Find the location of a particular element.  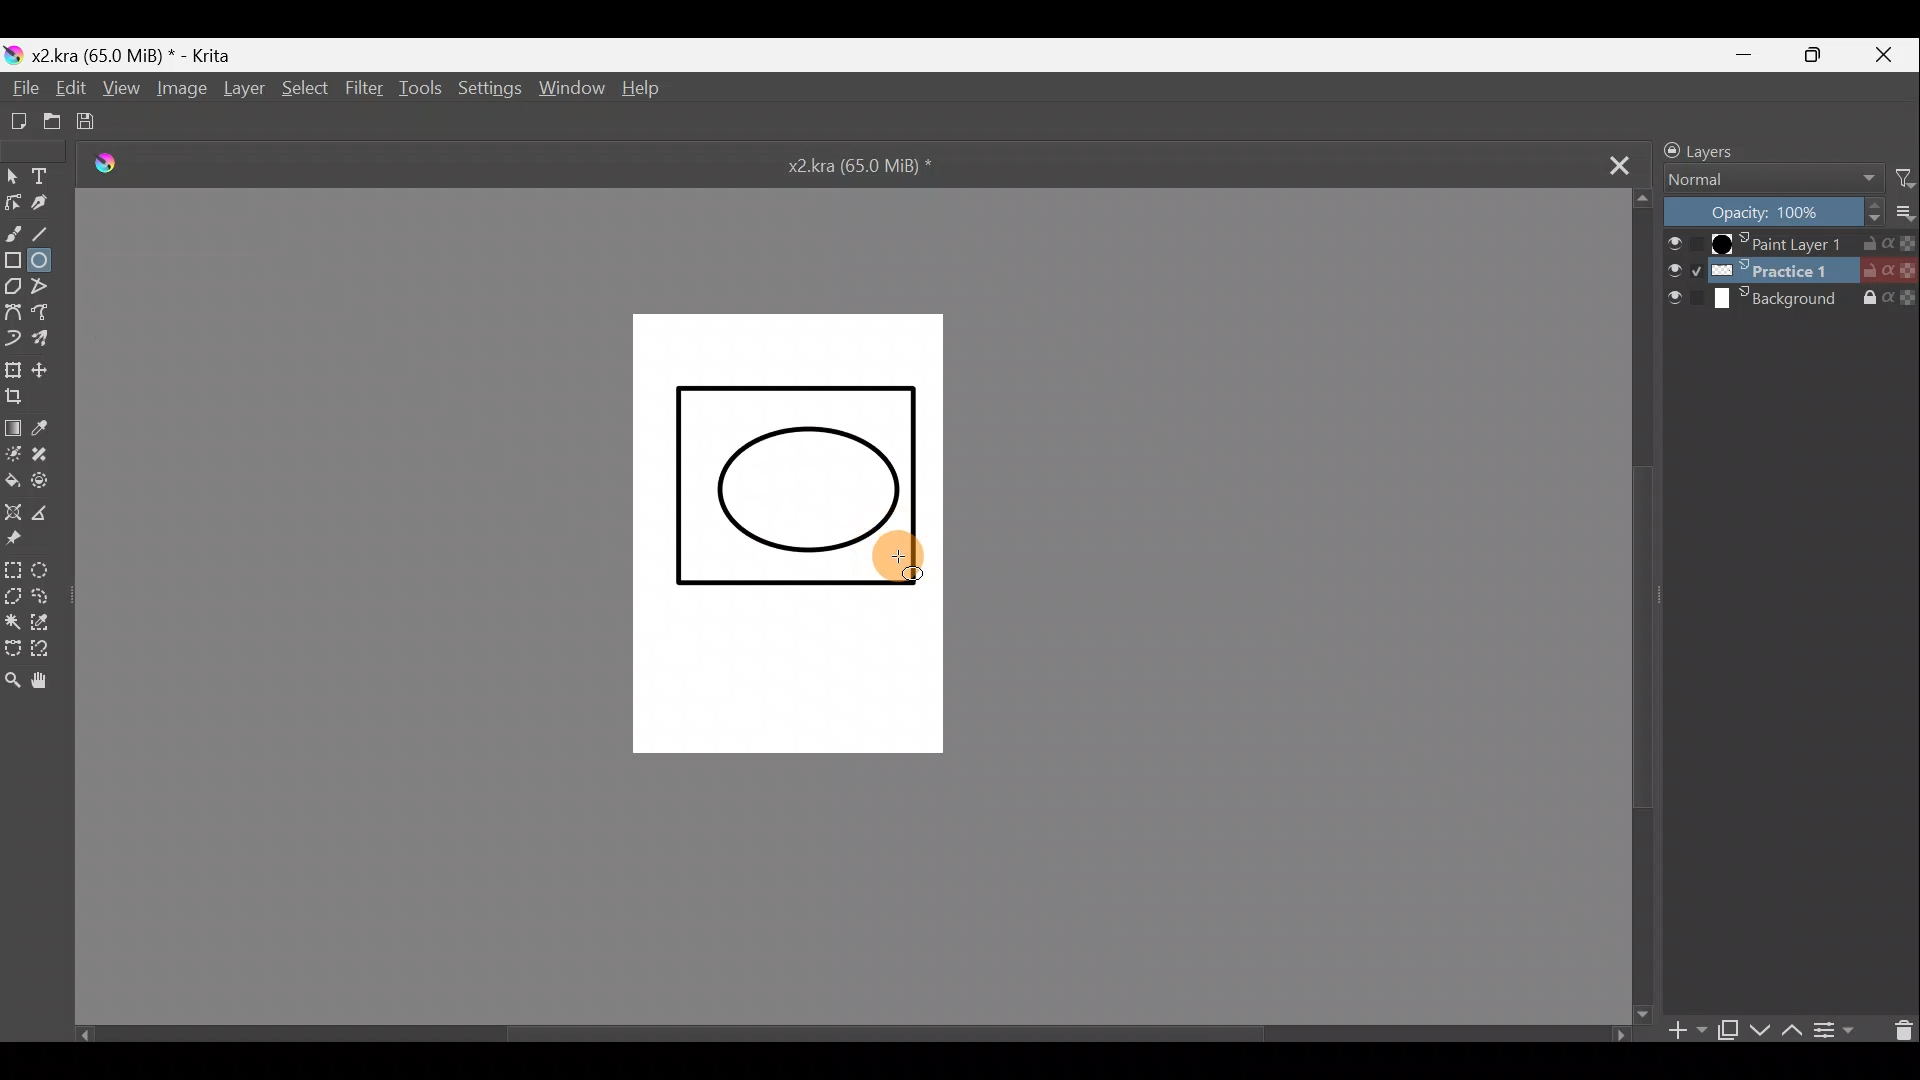

Colourise mask tool is located at coordinates (13, 454).